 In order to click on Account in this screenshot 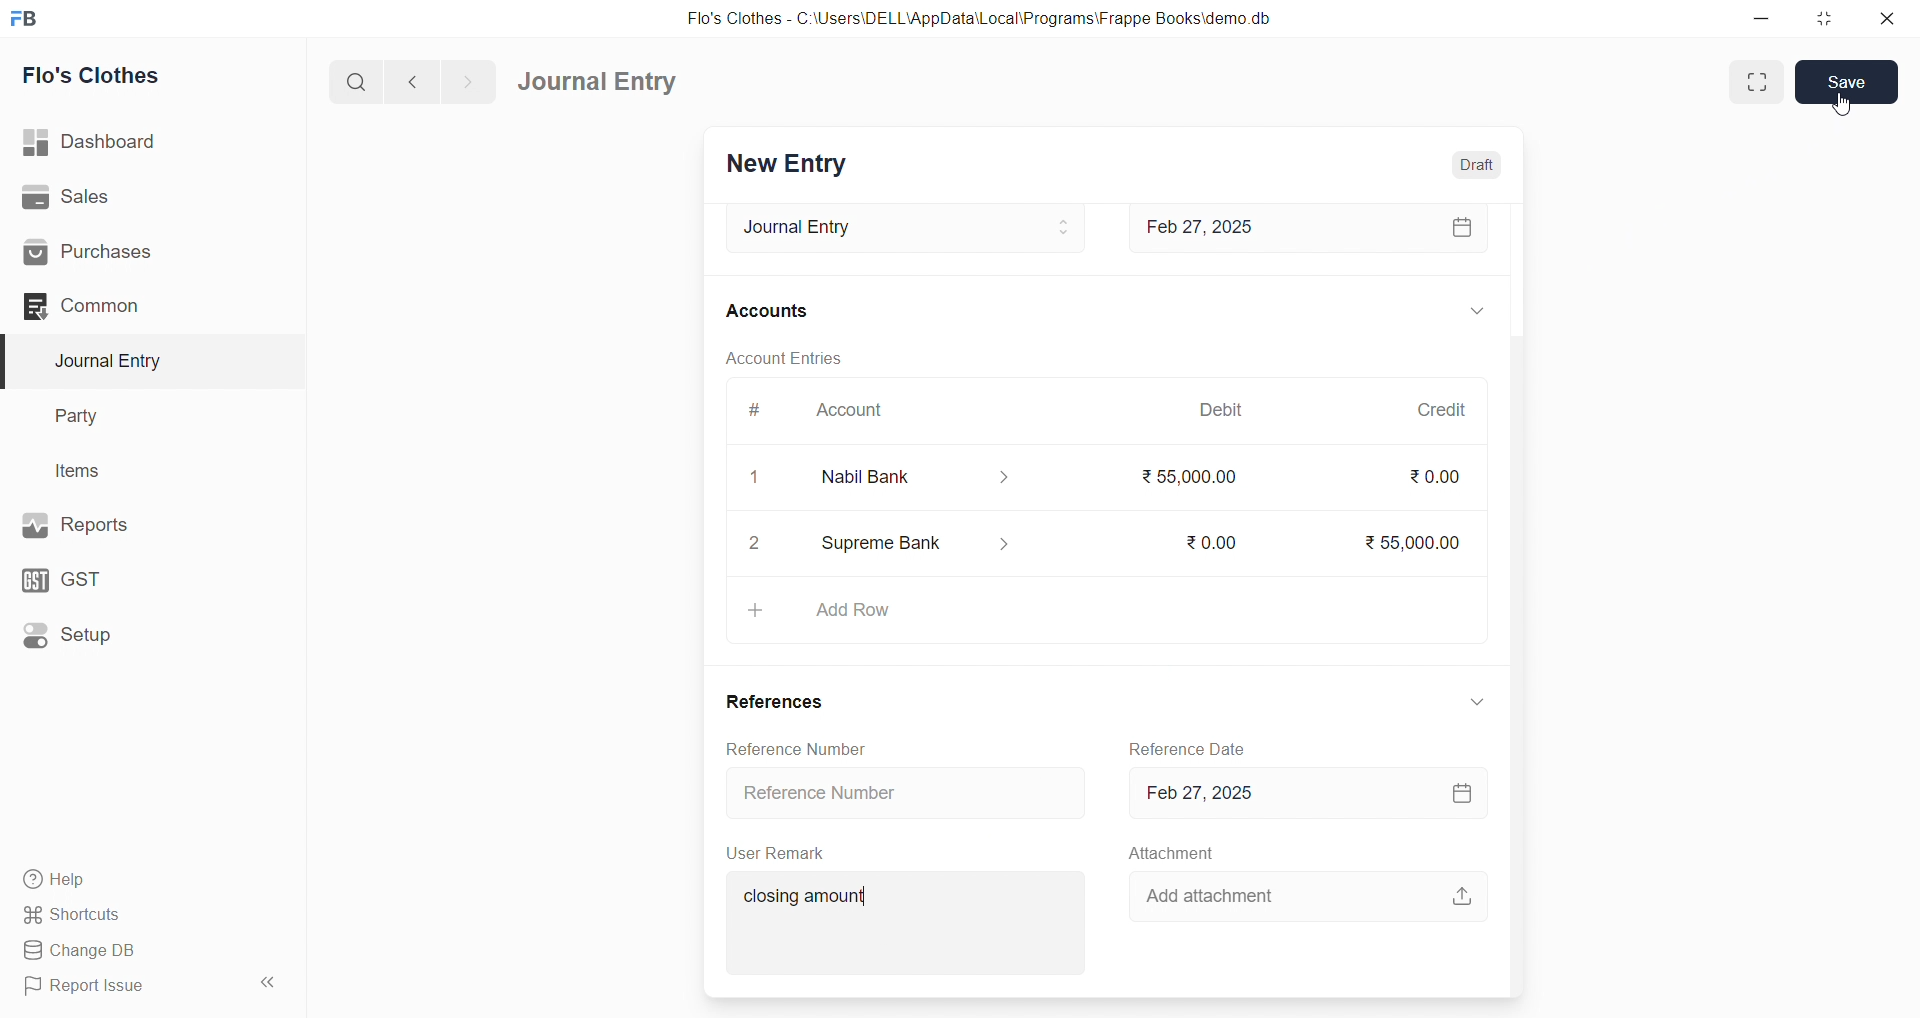, I will do `click(856, 414)`.